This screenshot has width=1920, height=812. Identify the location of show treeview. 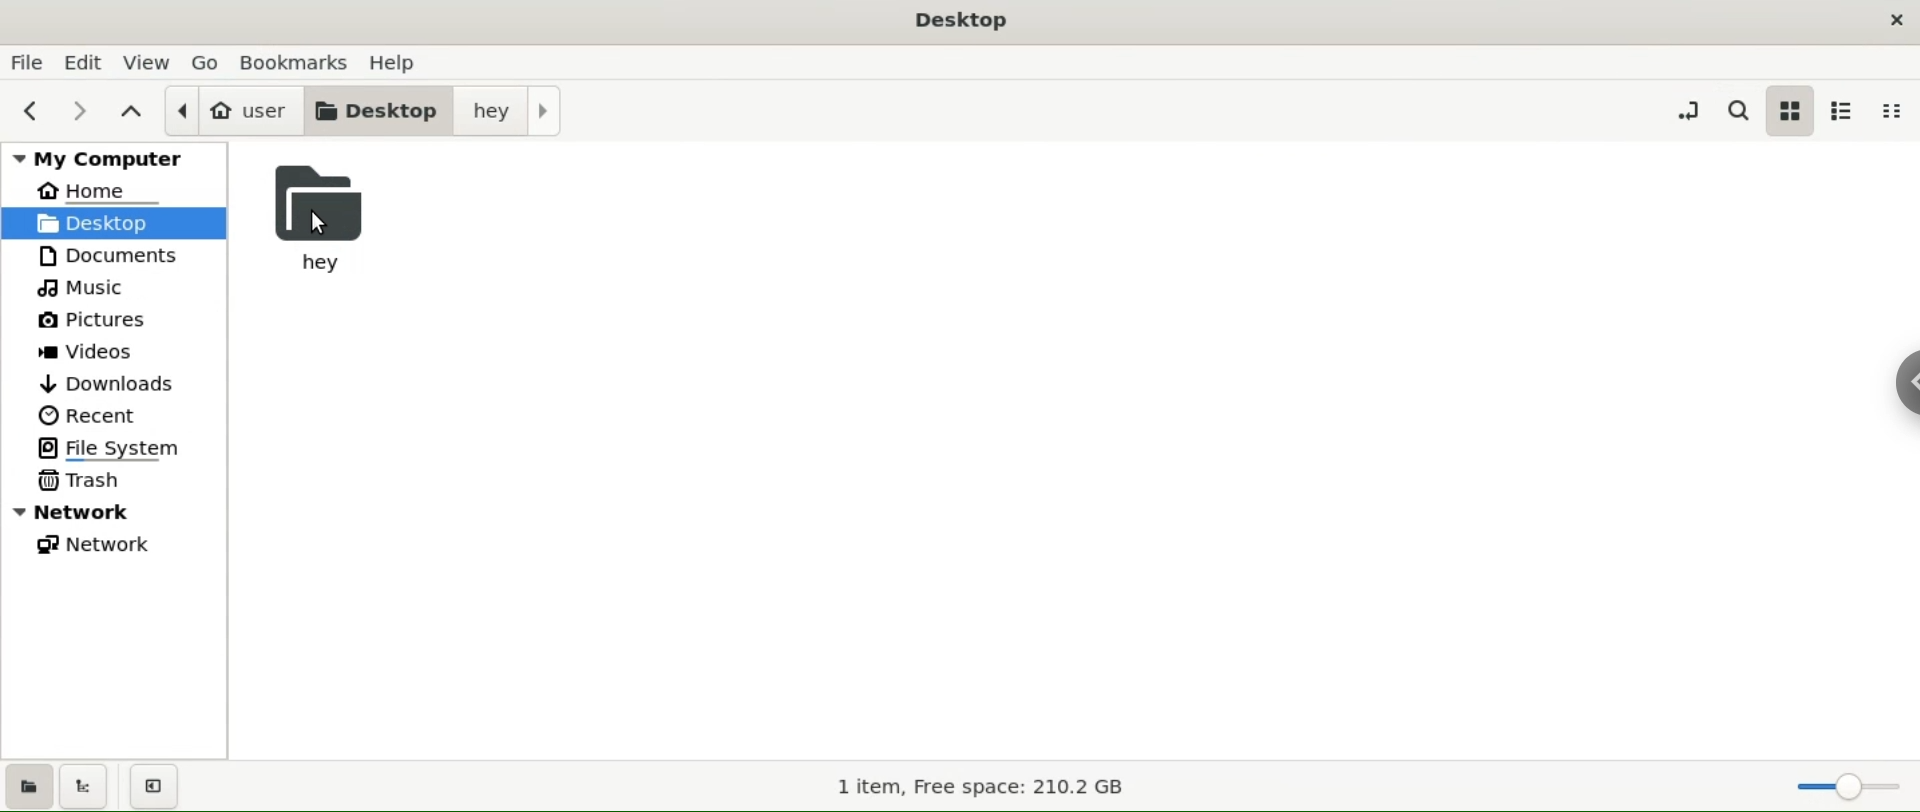
(90, 790).